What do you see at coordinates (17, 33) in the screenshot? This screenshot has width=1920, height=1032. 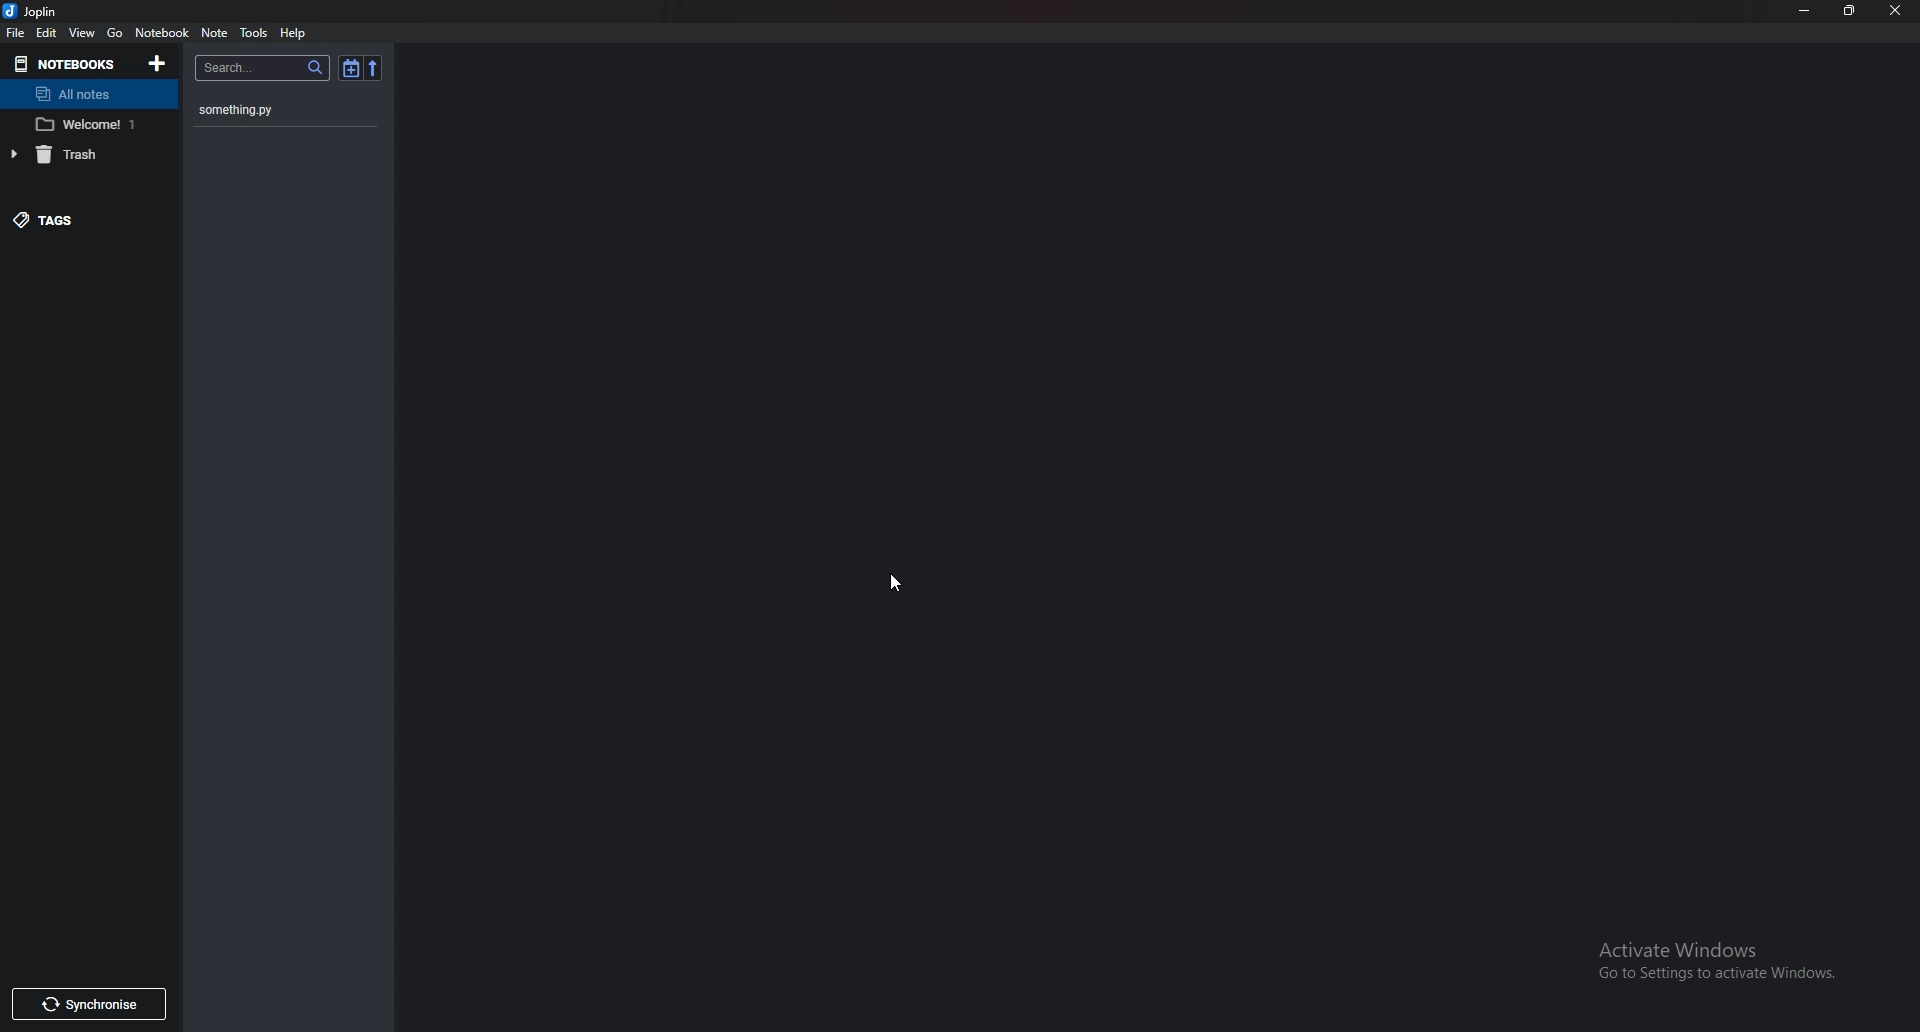 I see `File` at bounding box center [17, 33].